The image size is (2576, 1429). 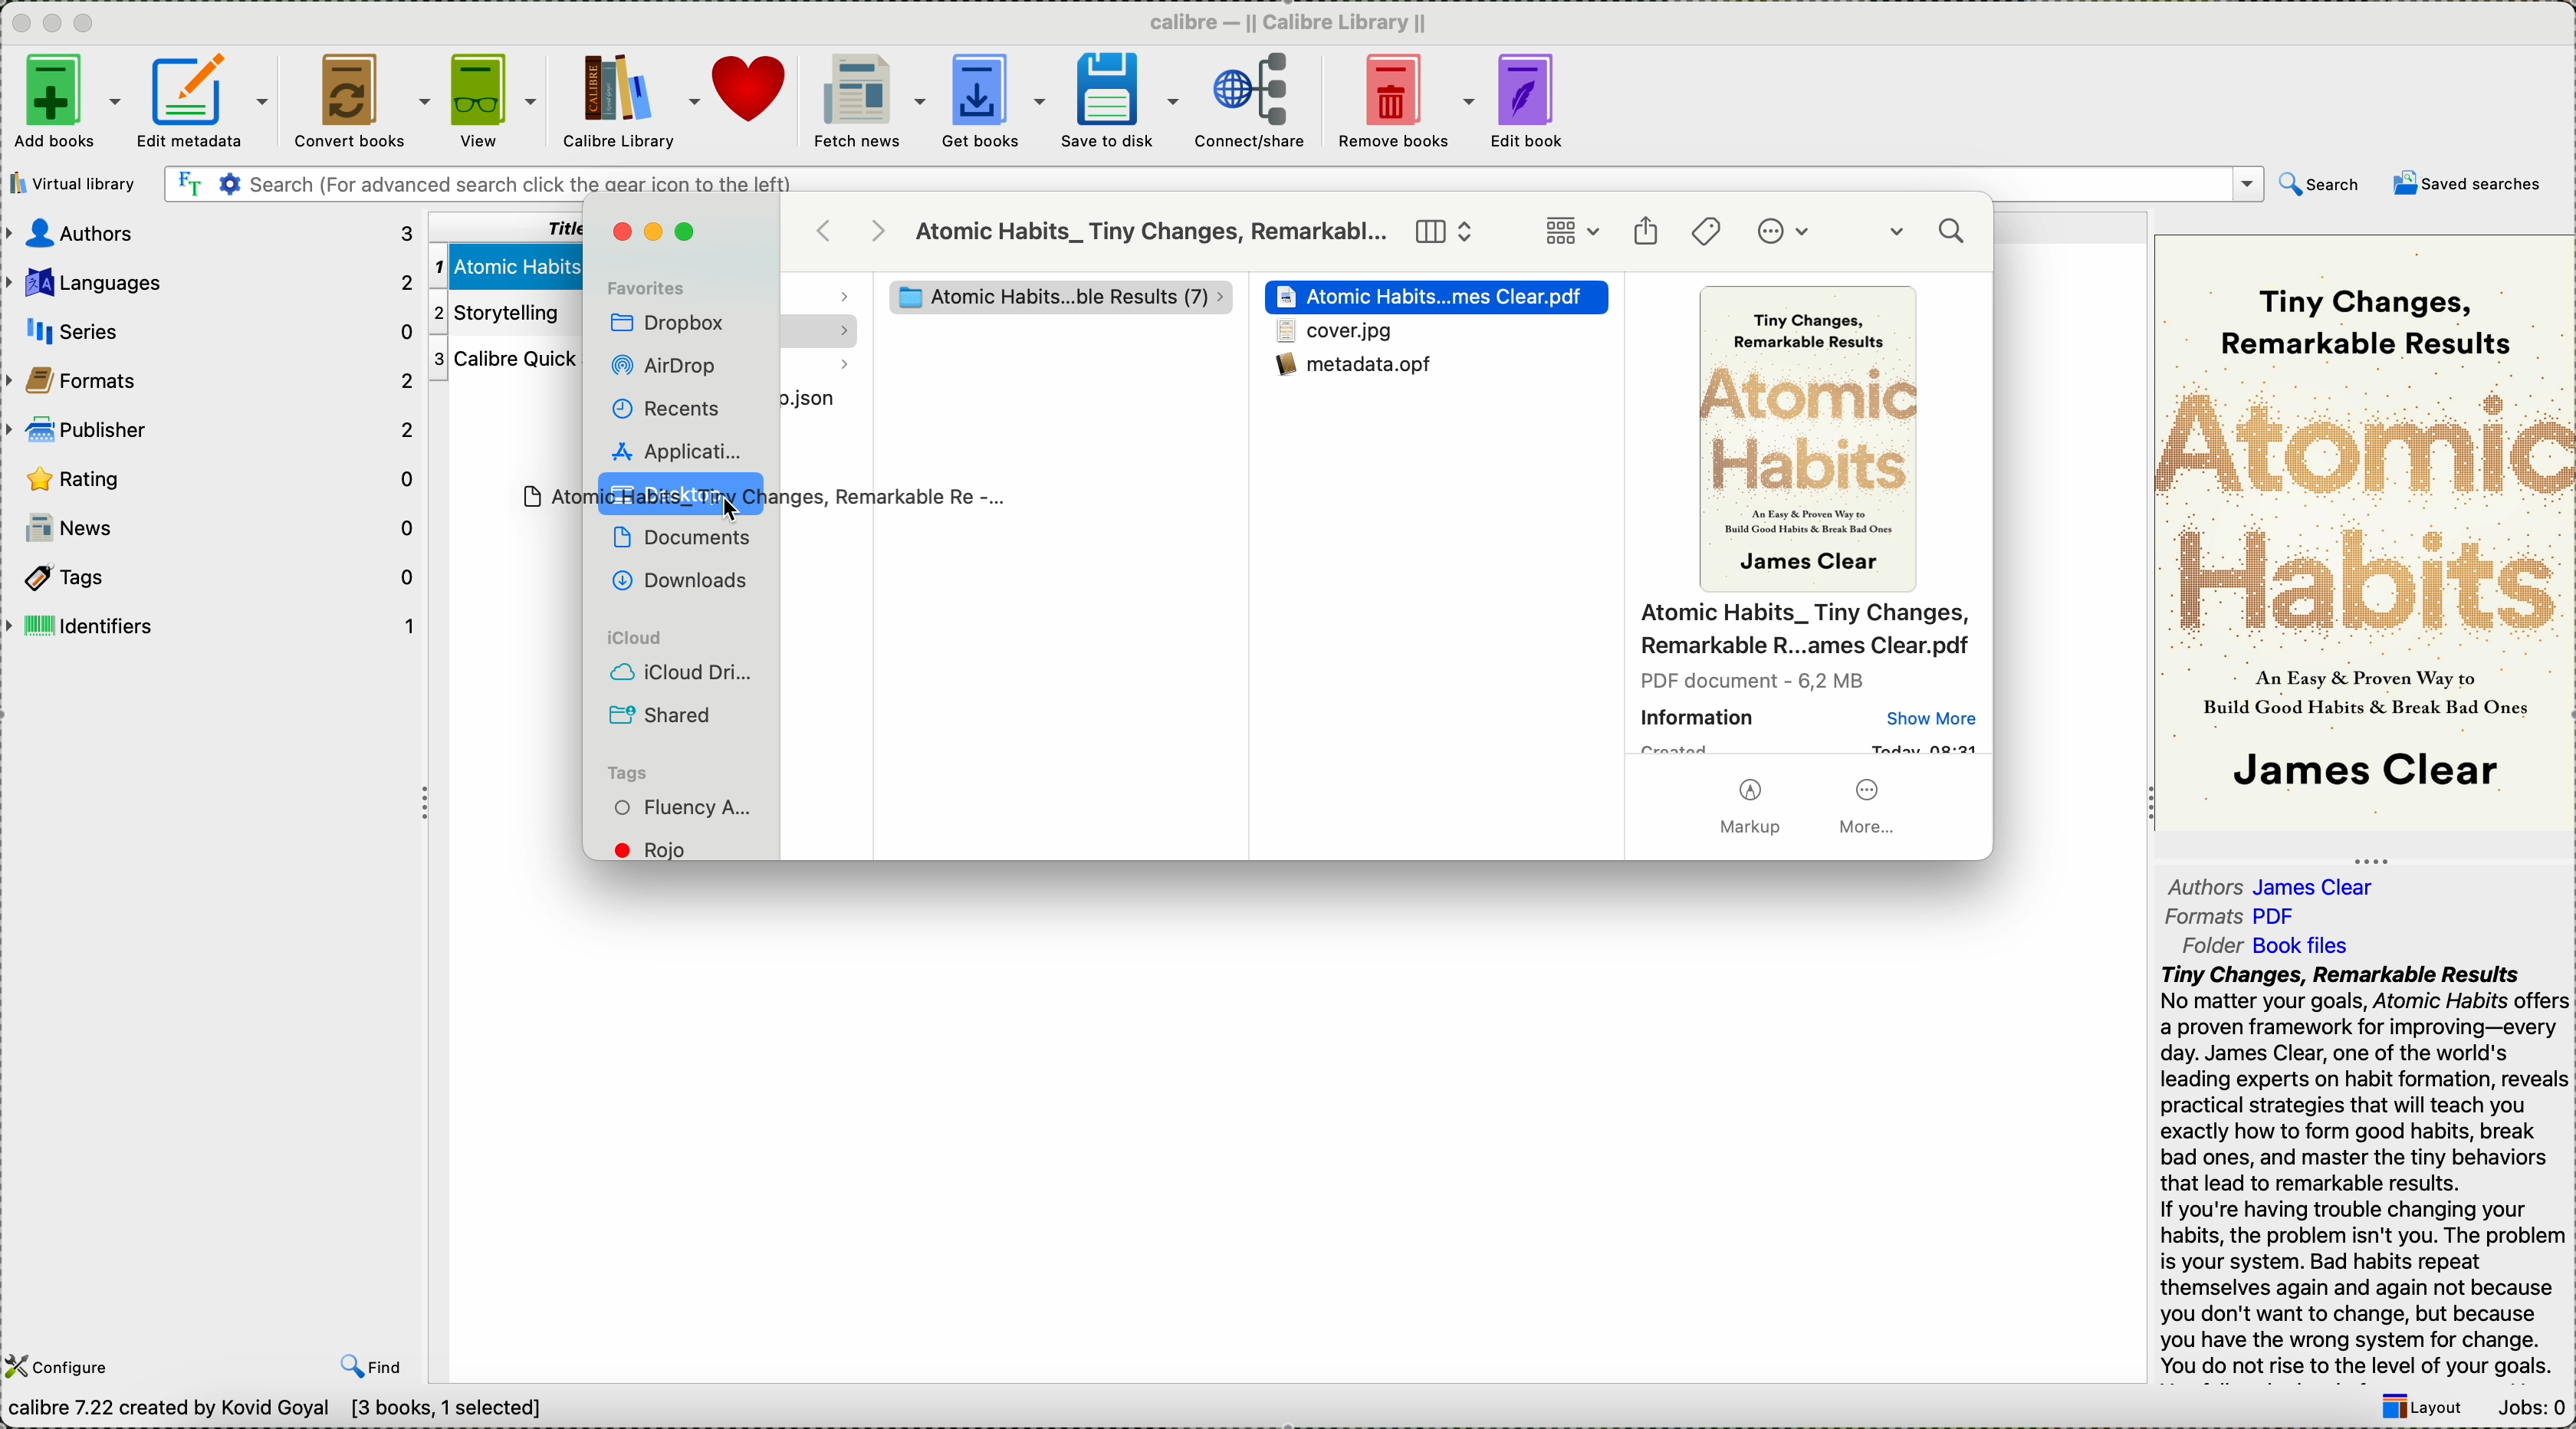 What do you see at coordinates (676, 578) in the screenshot?
I see `Downloads` at bounding box center [676, 578].